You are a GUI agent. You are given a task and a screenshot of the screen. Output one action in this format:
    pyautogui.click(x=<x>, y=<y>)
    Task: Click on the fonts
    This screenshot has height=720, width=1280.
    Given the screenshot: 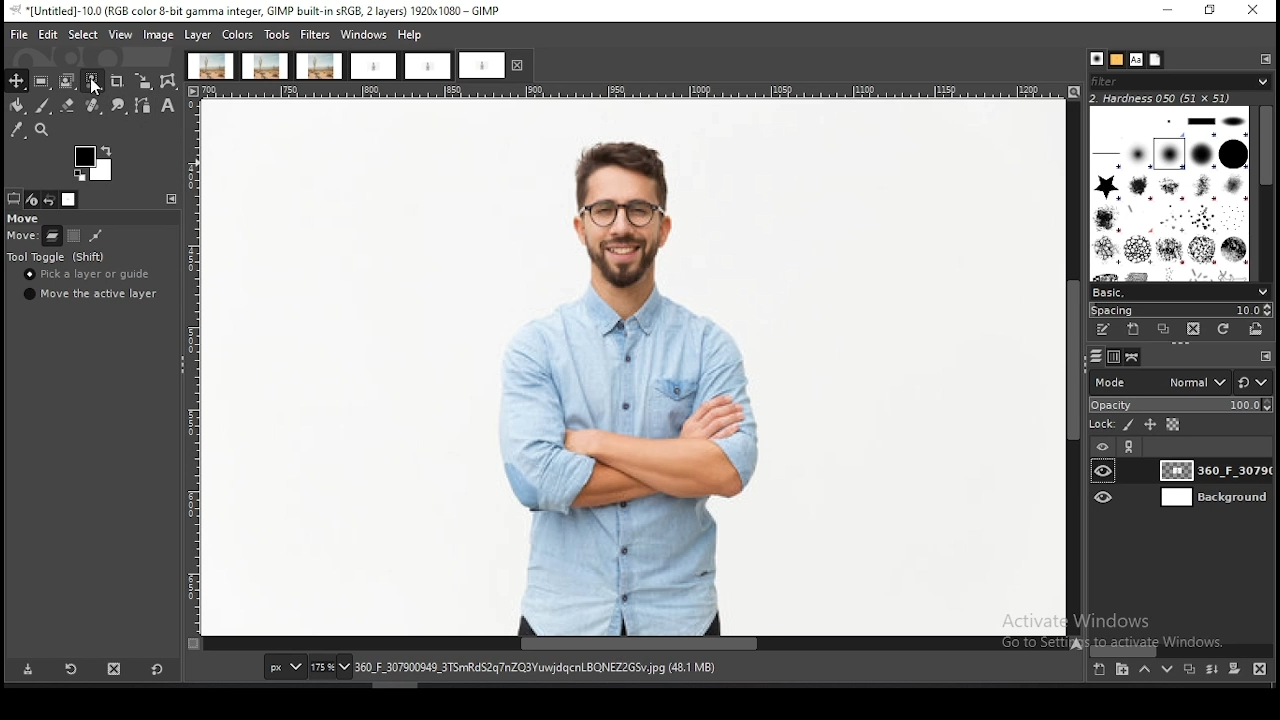 What is the action you would take?
    pyautogui.click(x=1136, y=60)
    